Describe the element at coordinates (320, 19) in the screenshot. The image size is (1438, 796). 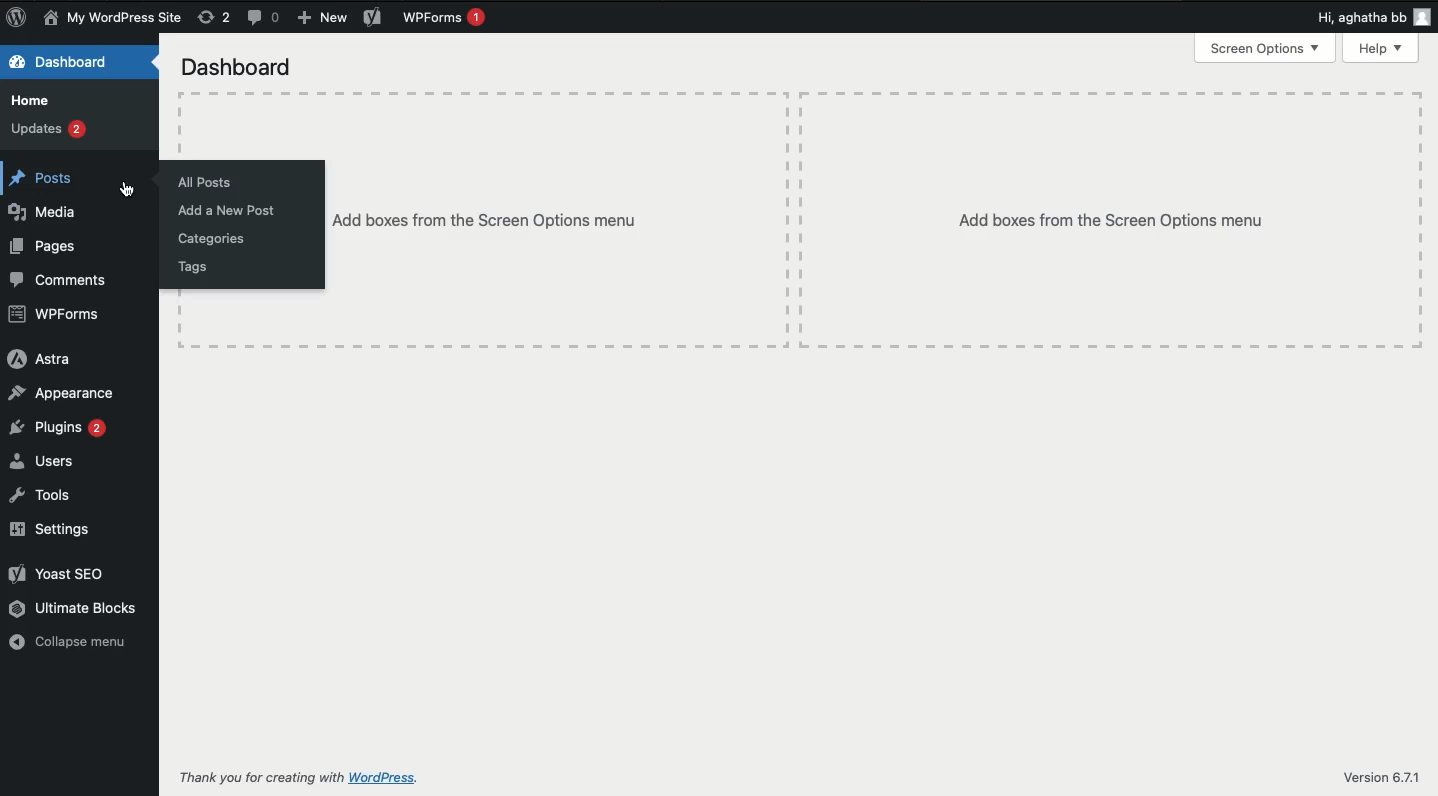
I see `New` at that location.